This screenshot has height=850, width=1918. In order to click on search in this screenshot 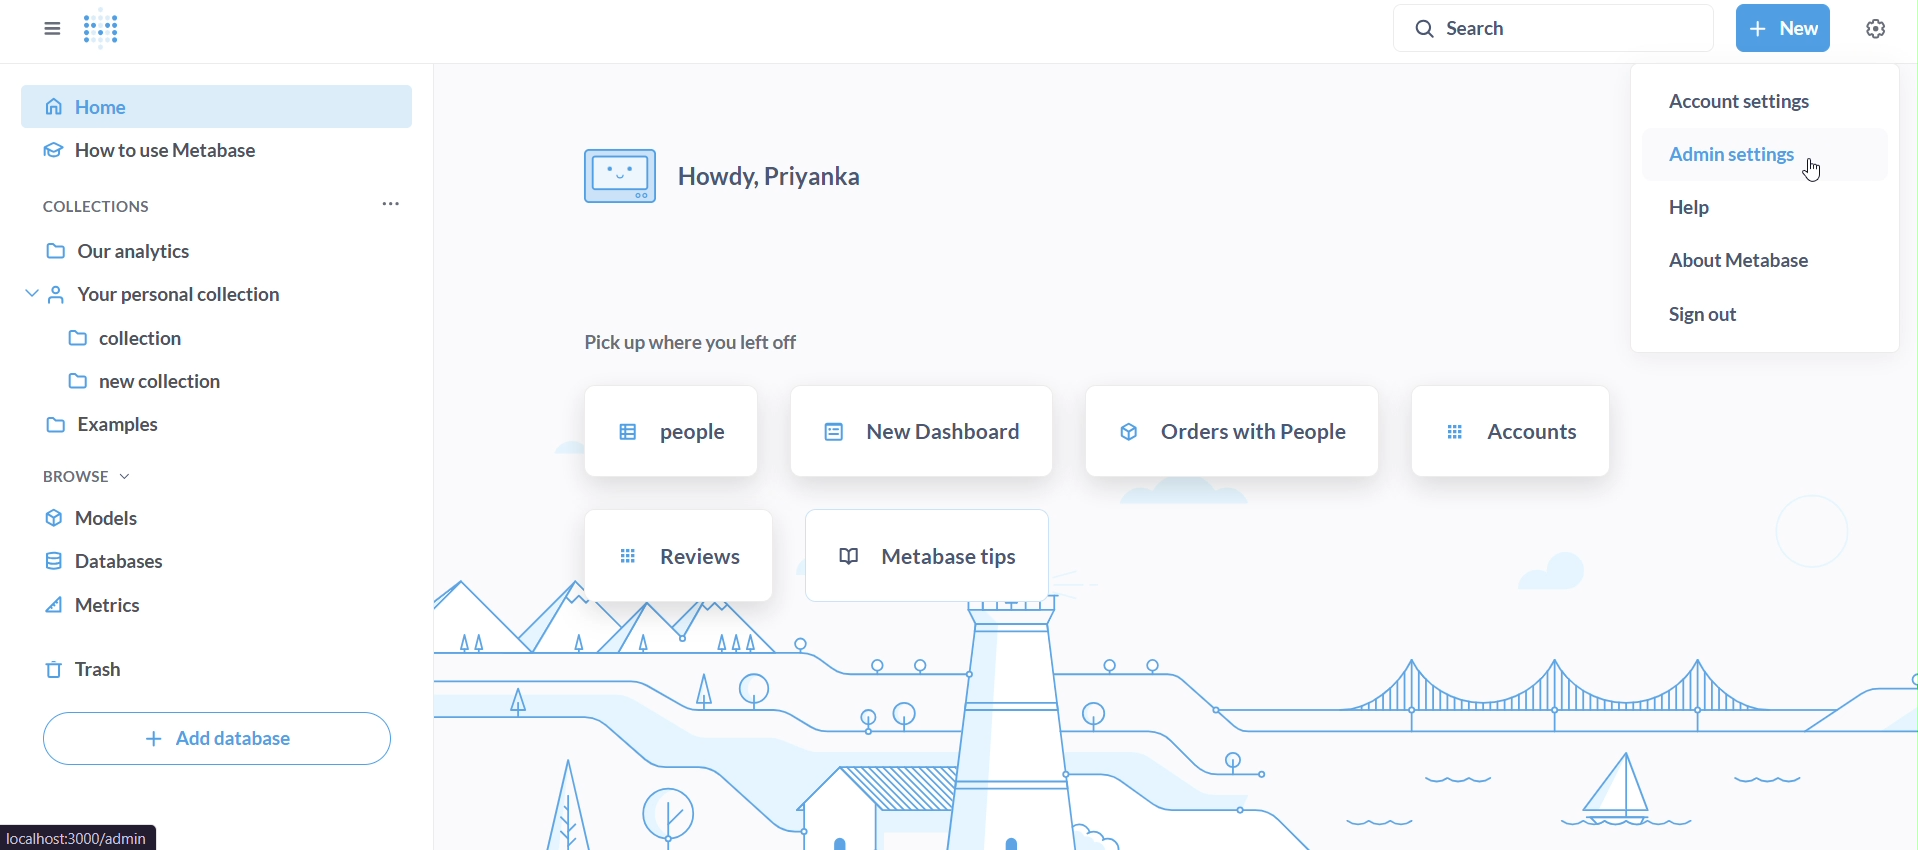, I will do `click(1553, 30)`.